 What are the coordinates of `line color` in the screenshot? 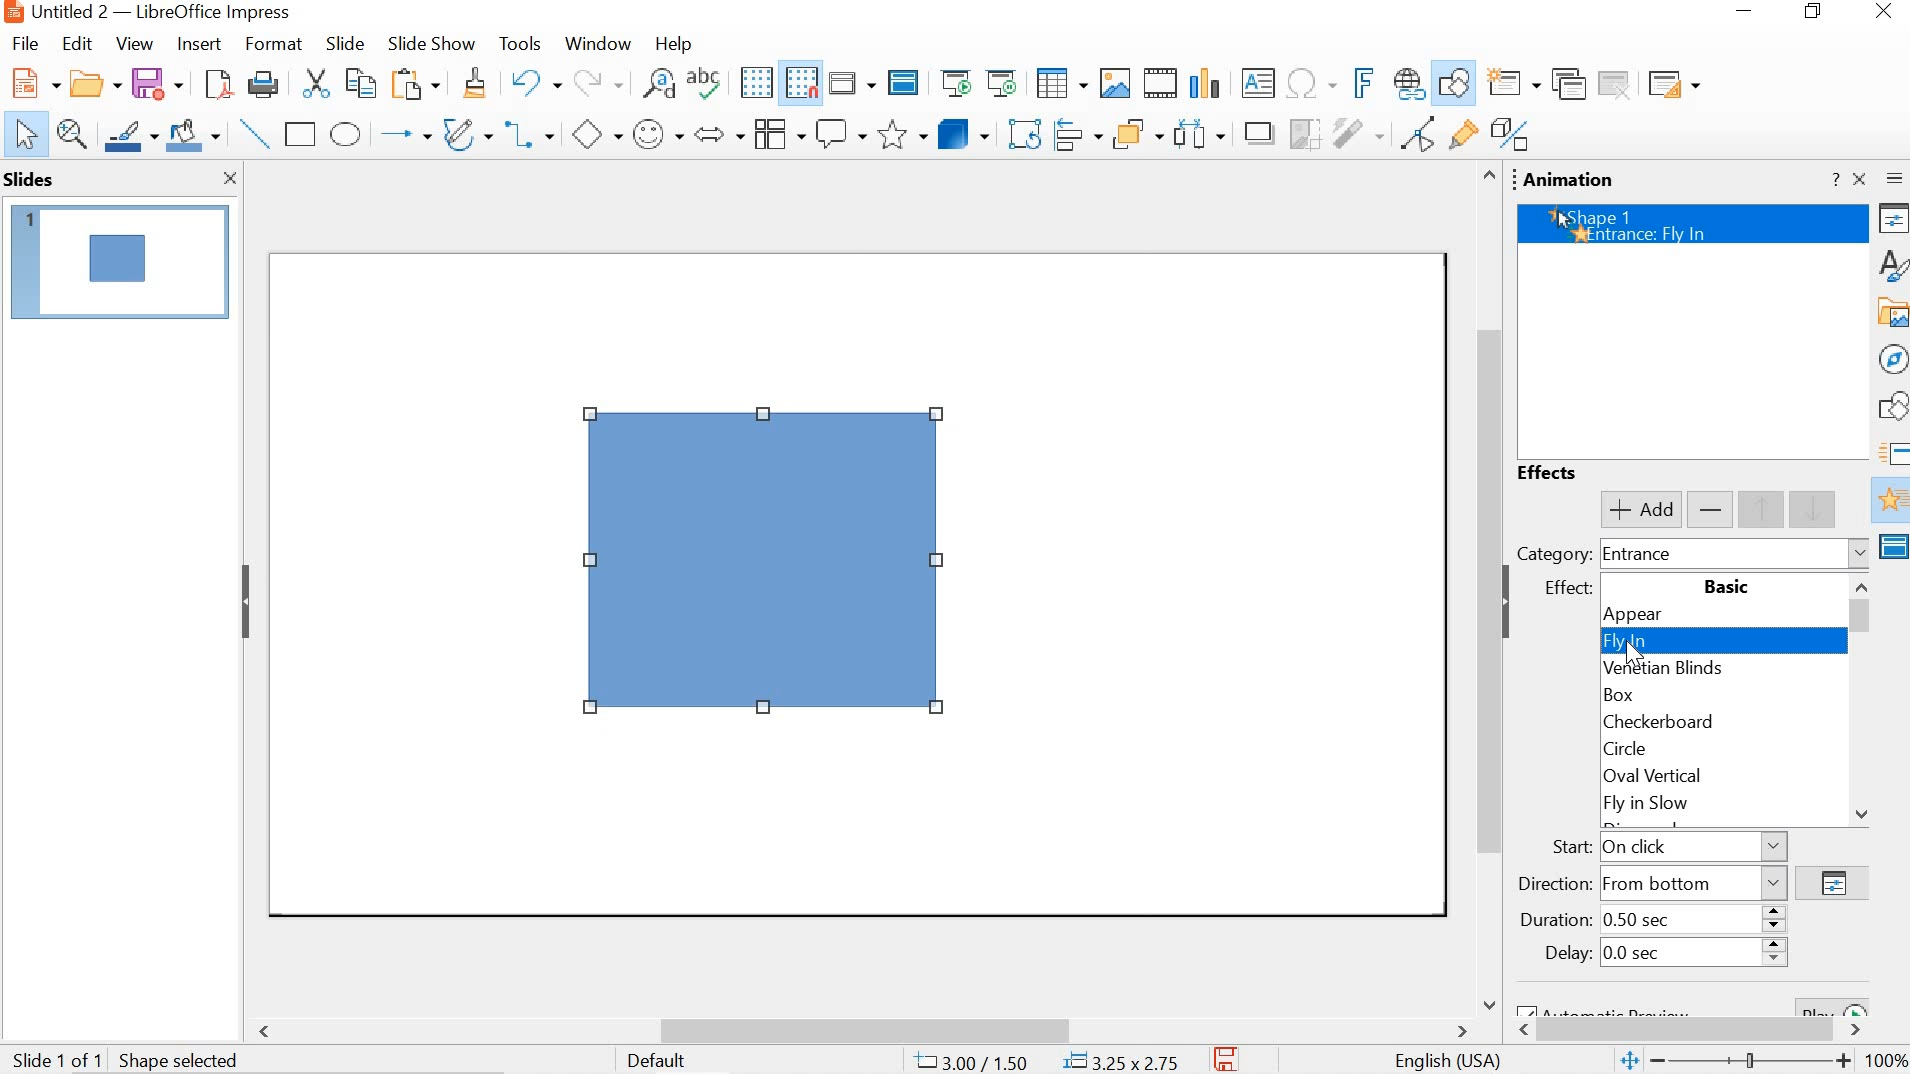 It's located at (129, 133).